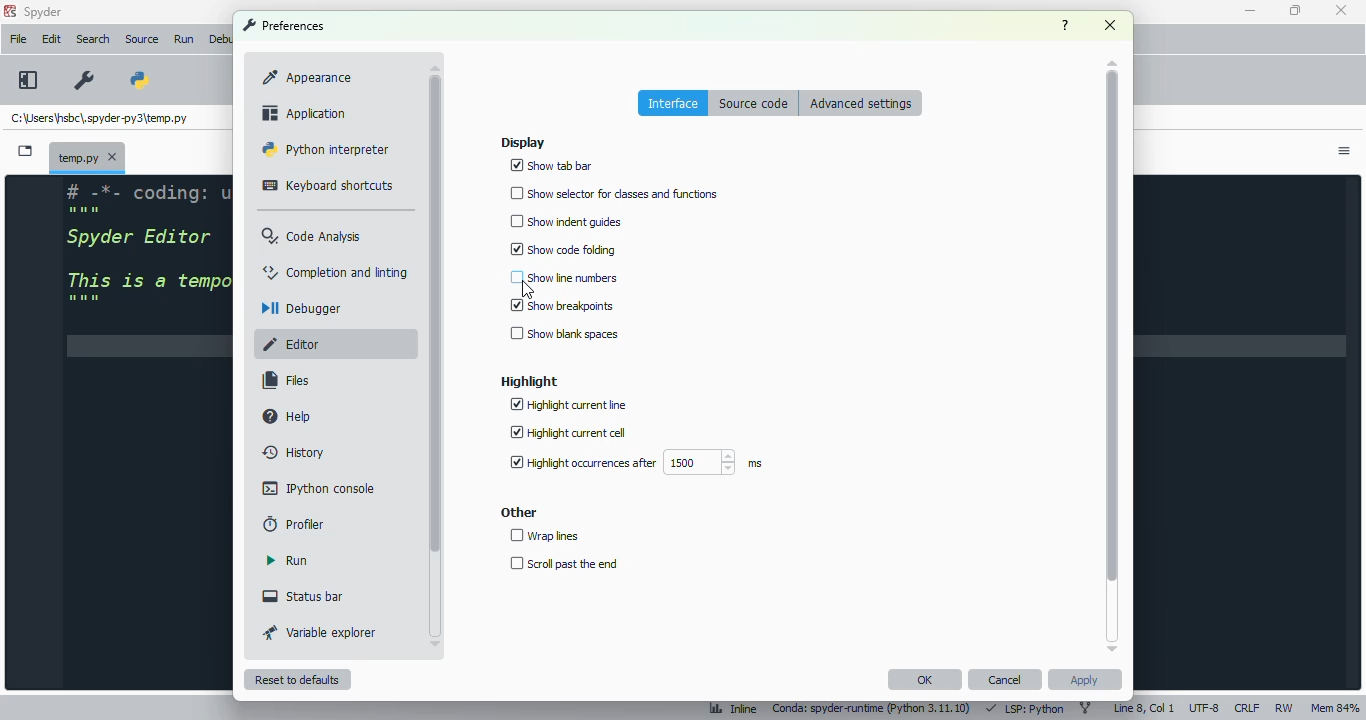  Describe the element at coordinates (1065, 25) in the screenshot. I see `help` at that location.